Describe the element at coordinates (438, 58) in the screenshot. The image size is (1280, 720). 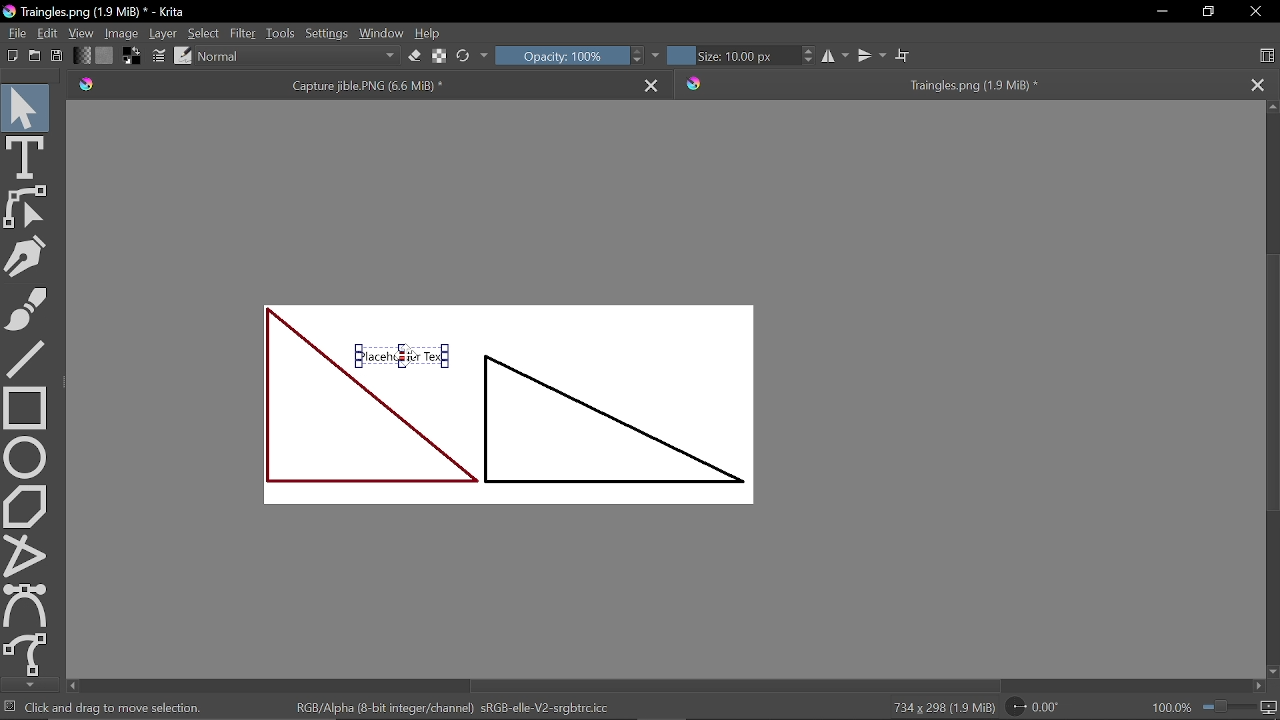
I see `Preserve alpha` at that location.